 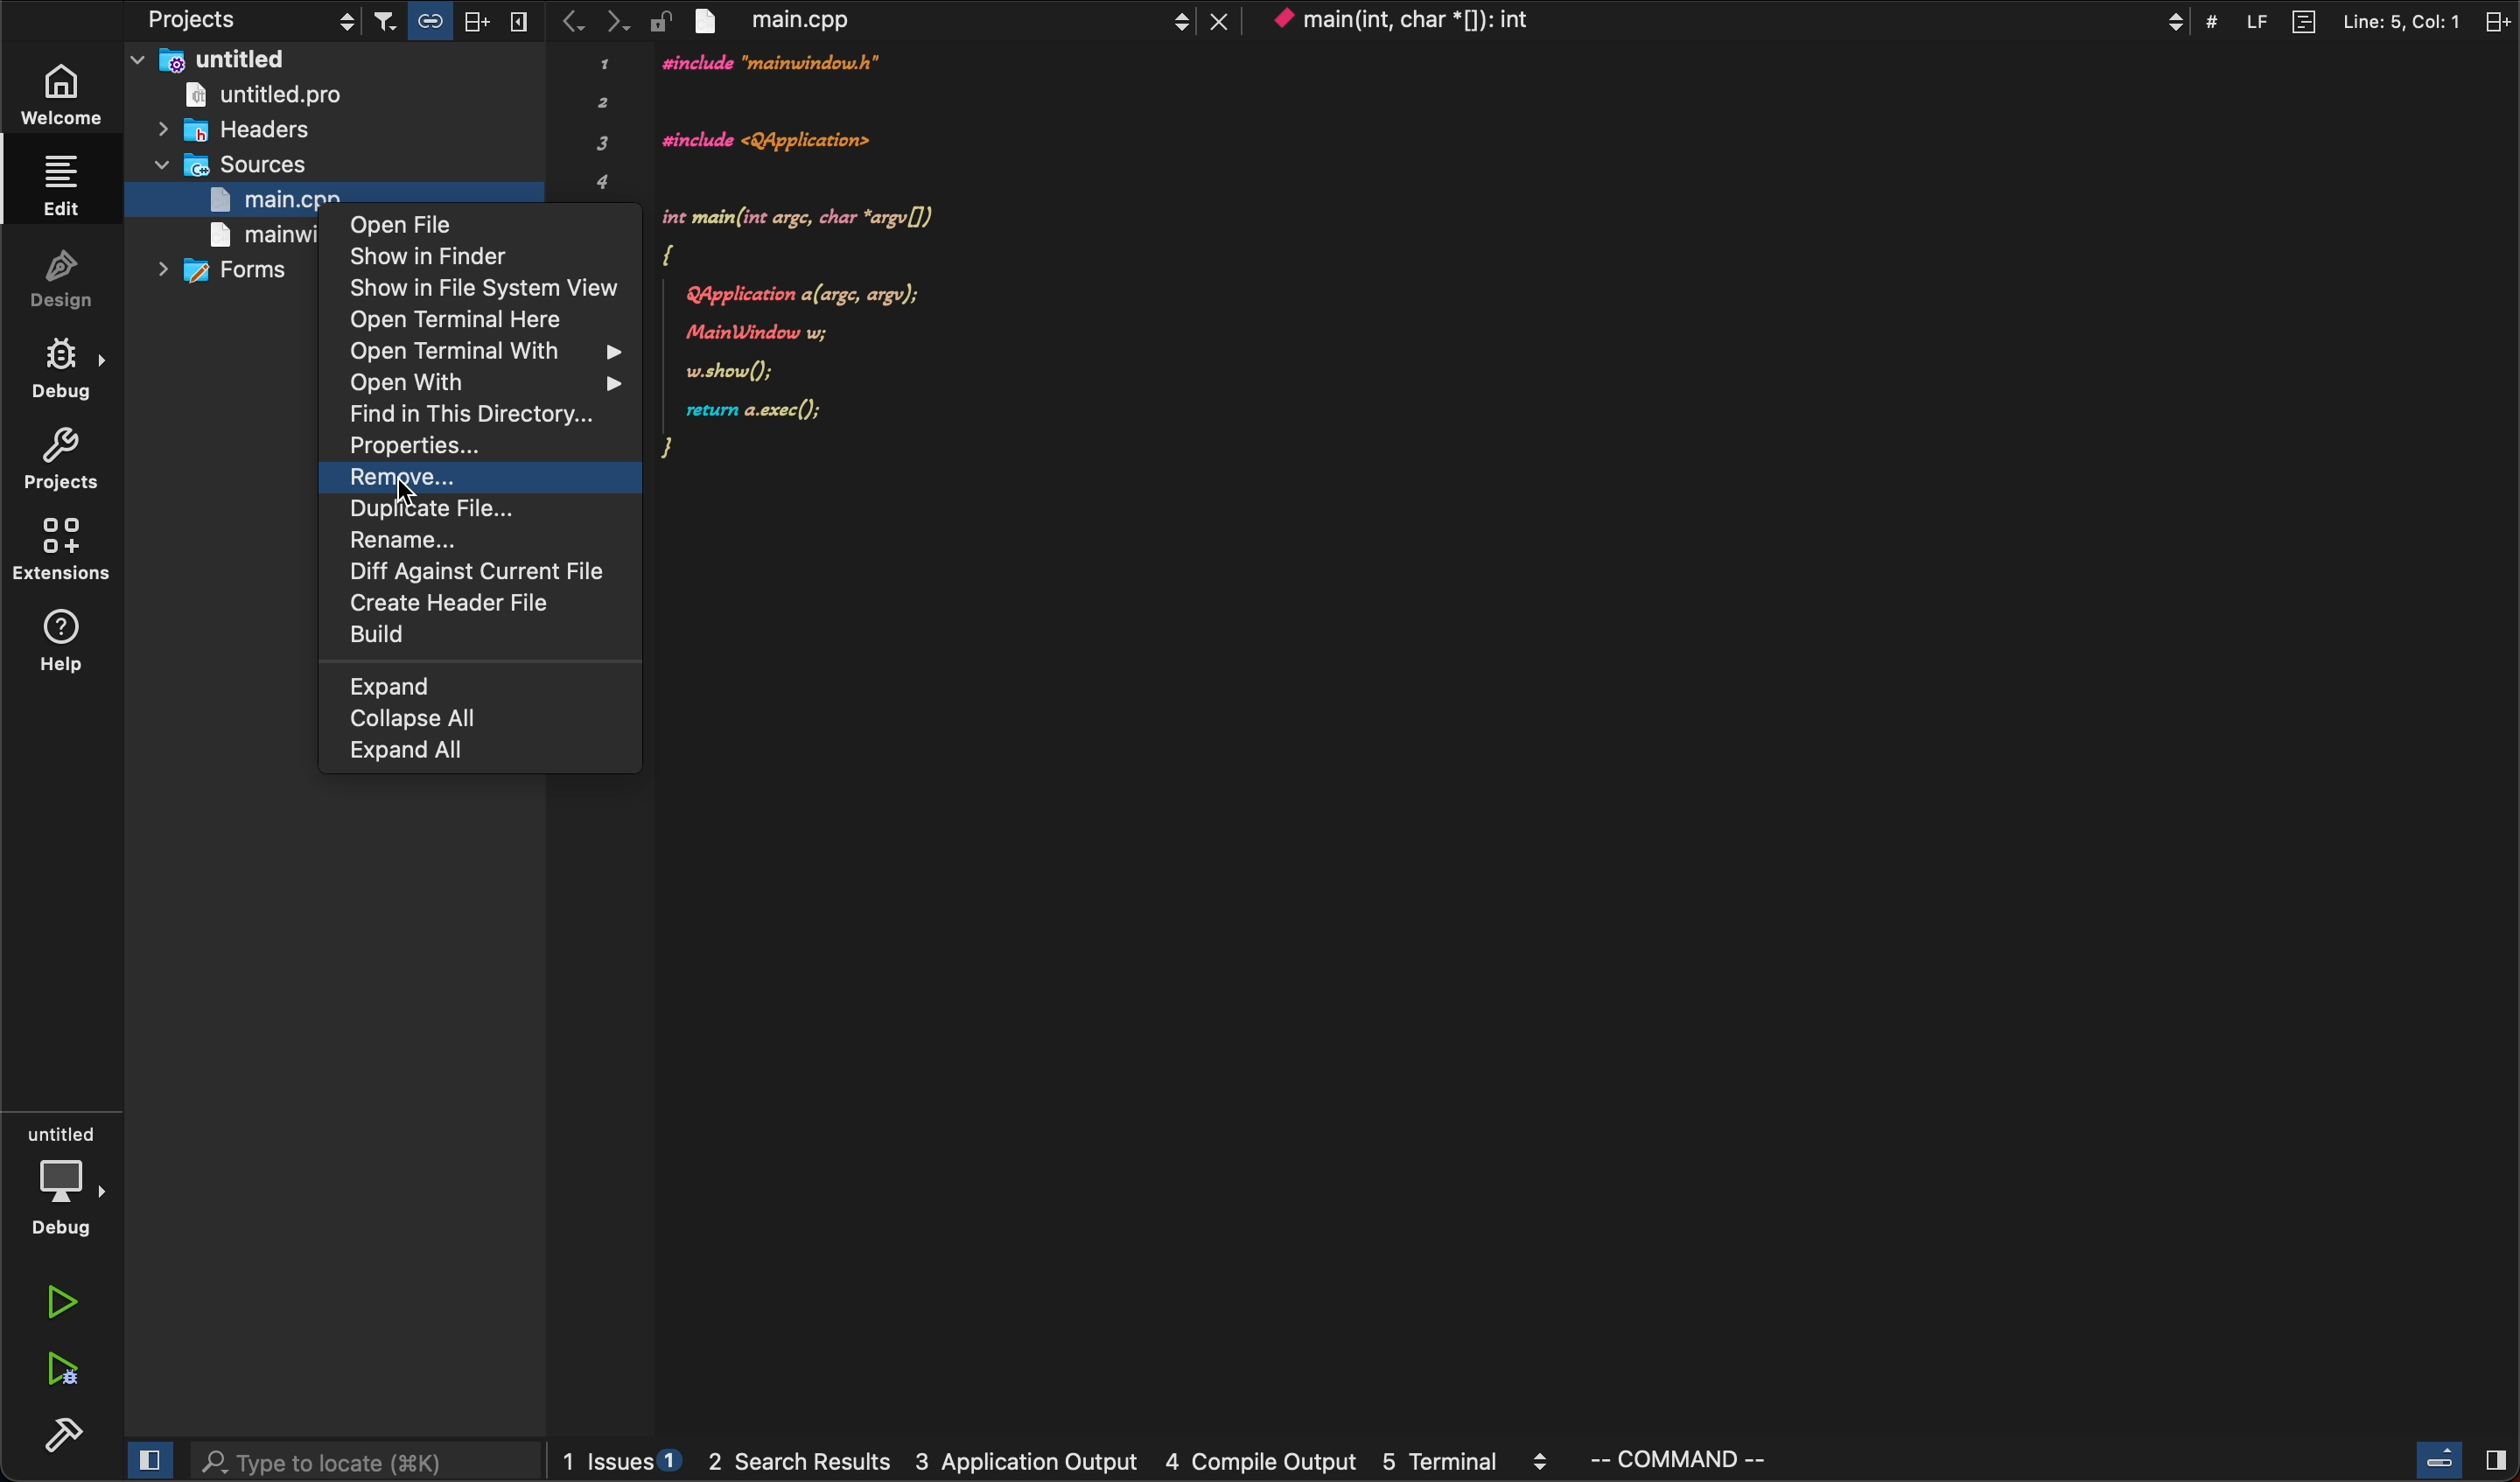 What do you see at coordinates (242, 134) in the screenshot?
I see `headers` at bounding box center [242, 134].